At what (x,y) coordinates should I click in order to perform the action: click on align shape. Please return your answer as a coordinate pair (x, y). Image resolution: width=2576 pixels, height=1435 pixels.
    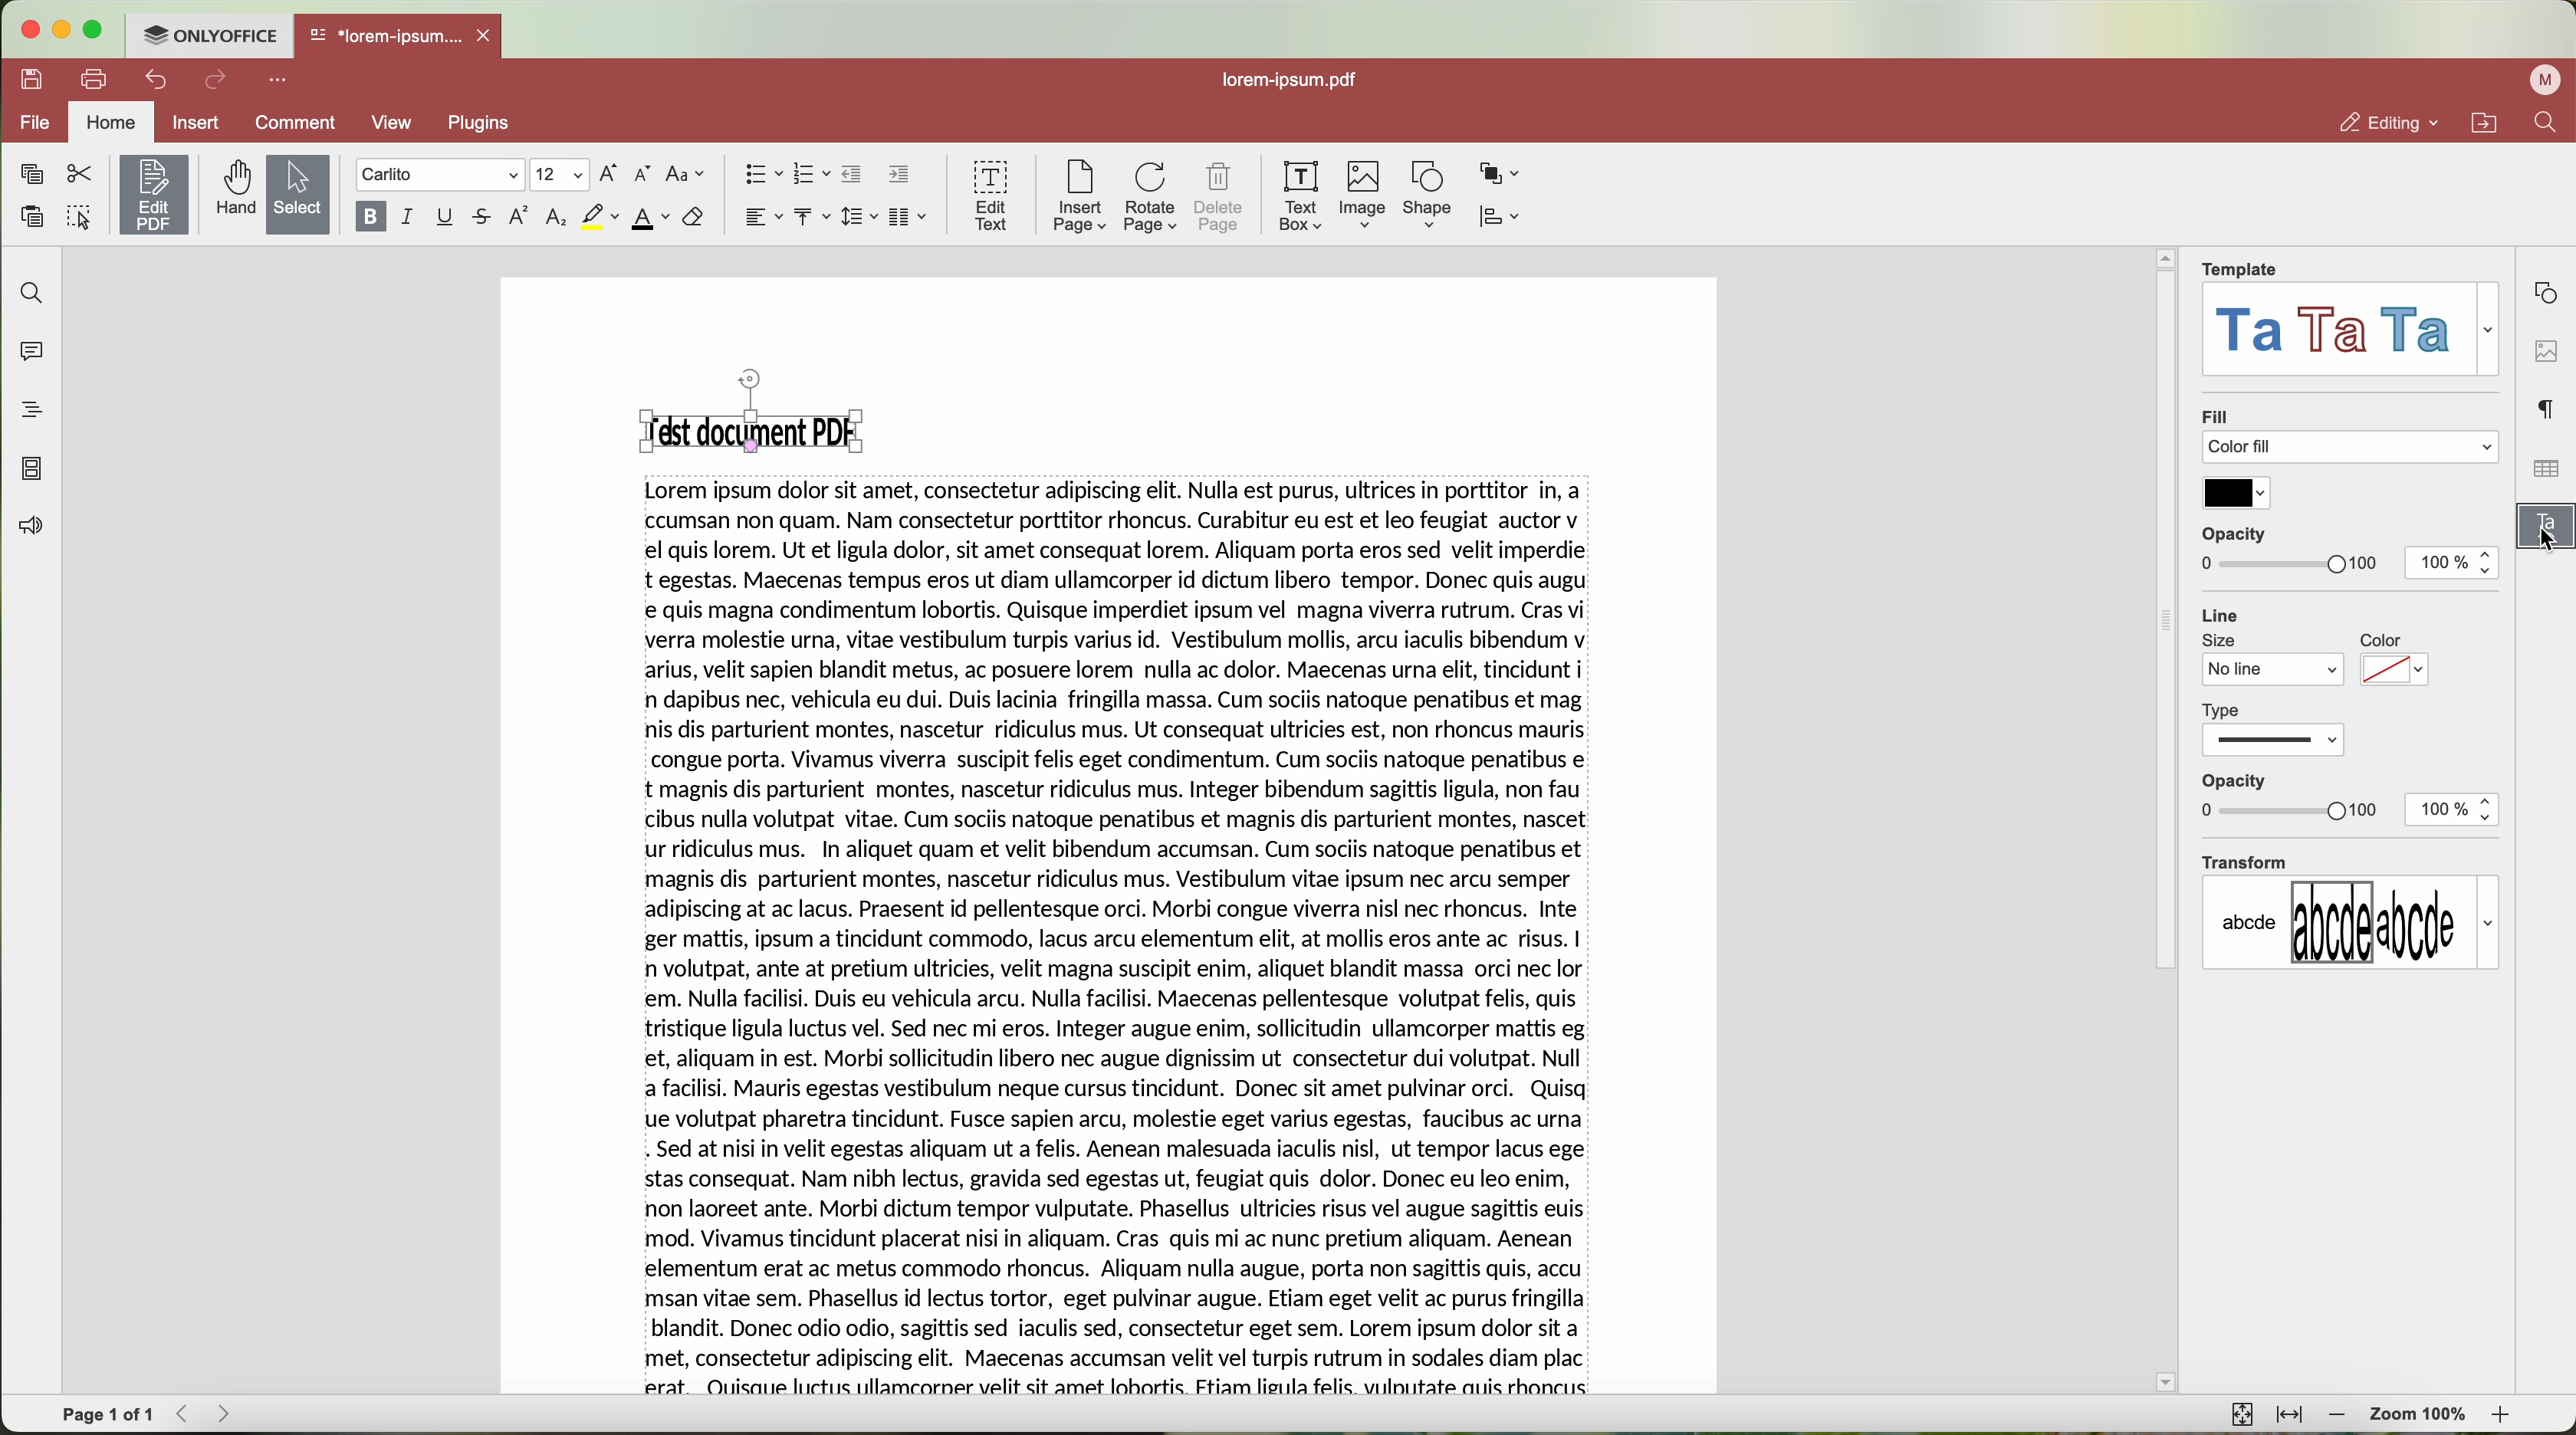
    Looking at the image, I should click on (1499, 218).